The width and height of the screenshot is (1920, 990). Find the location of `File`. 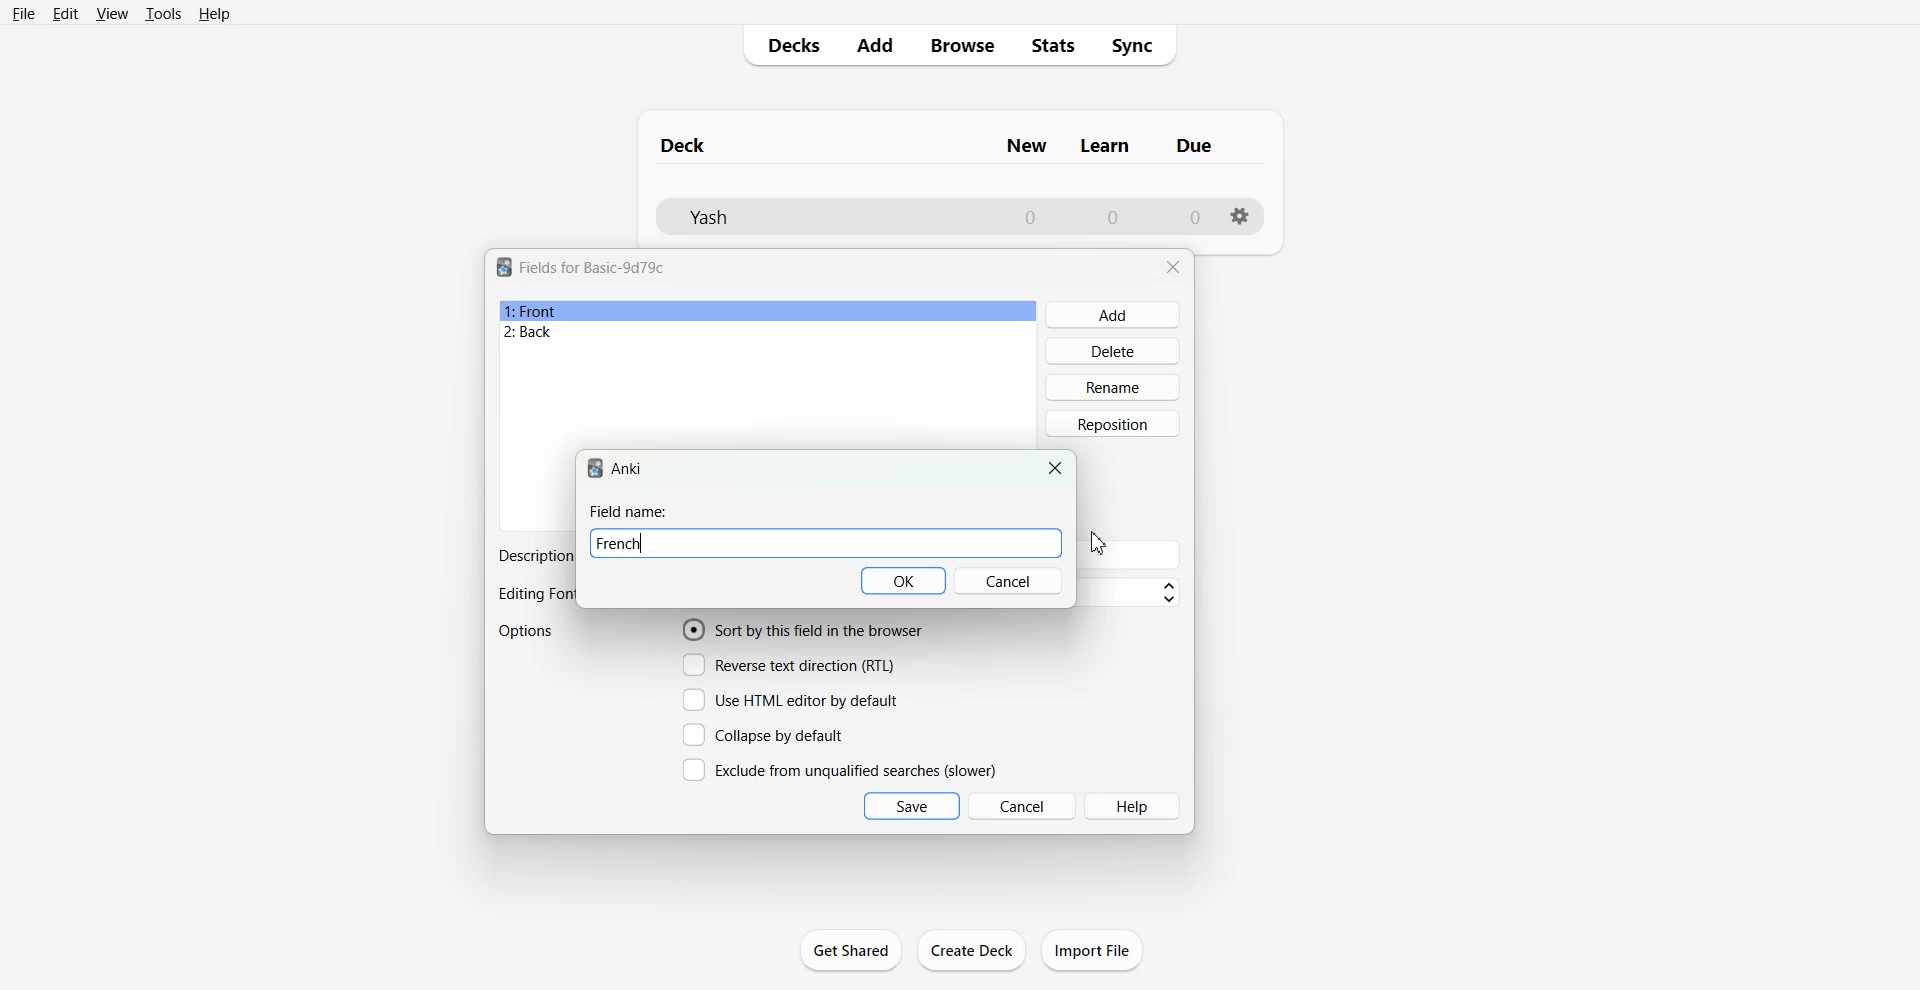

File is located at coordinates (22, 13).